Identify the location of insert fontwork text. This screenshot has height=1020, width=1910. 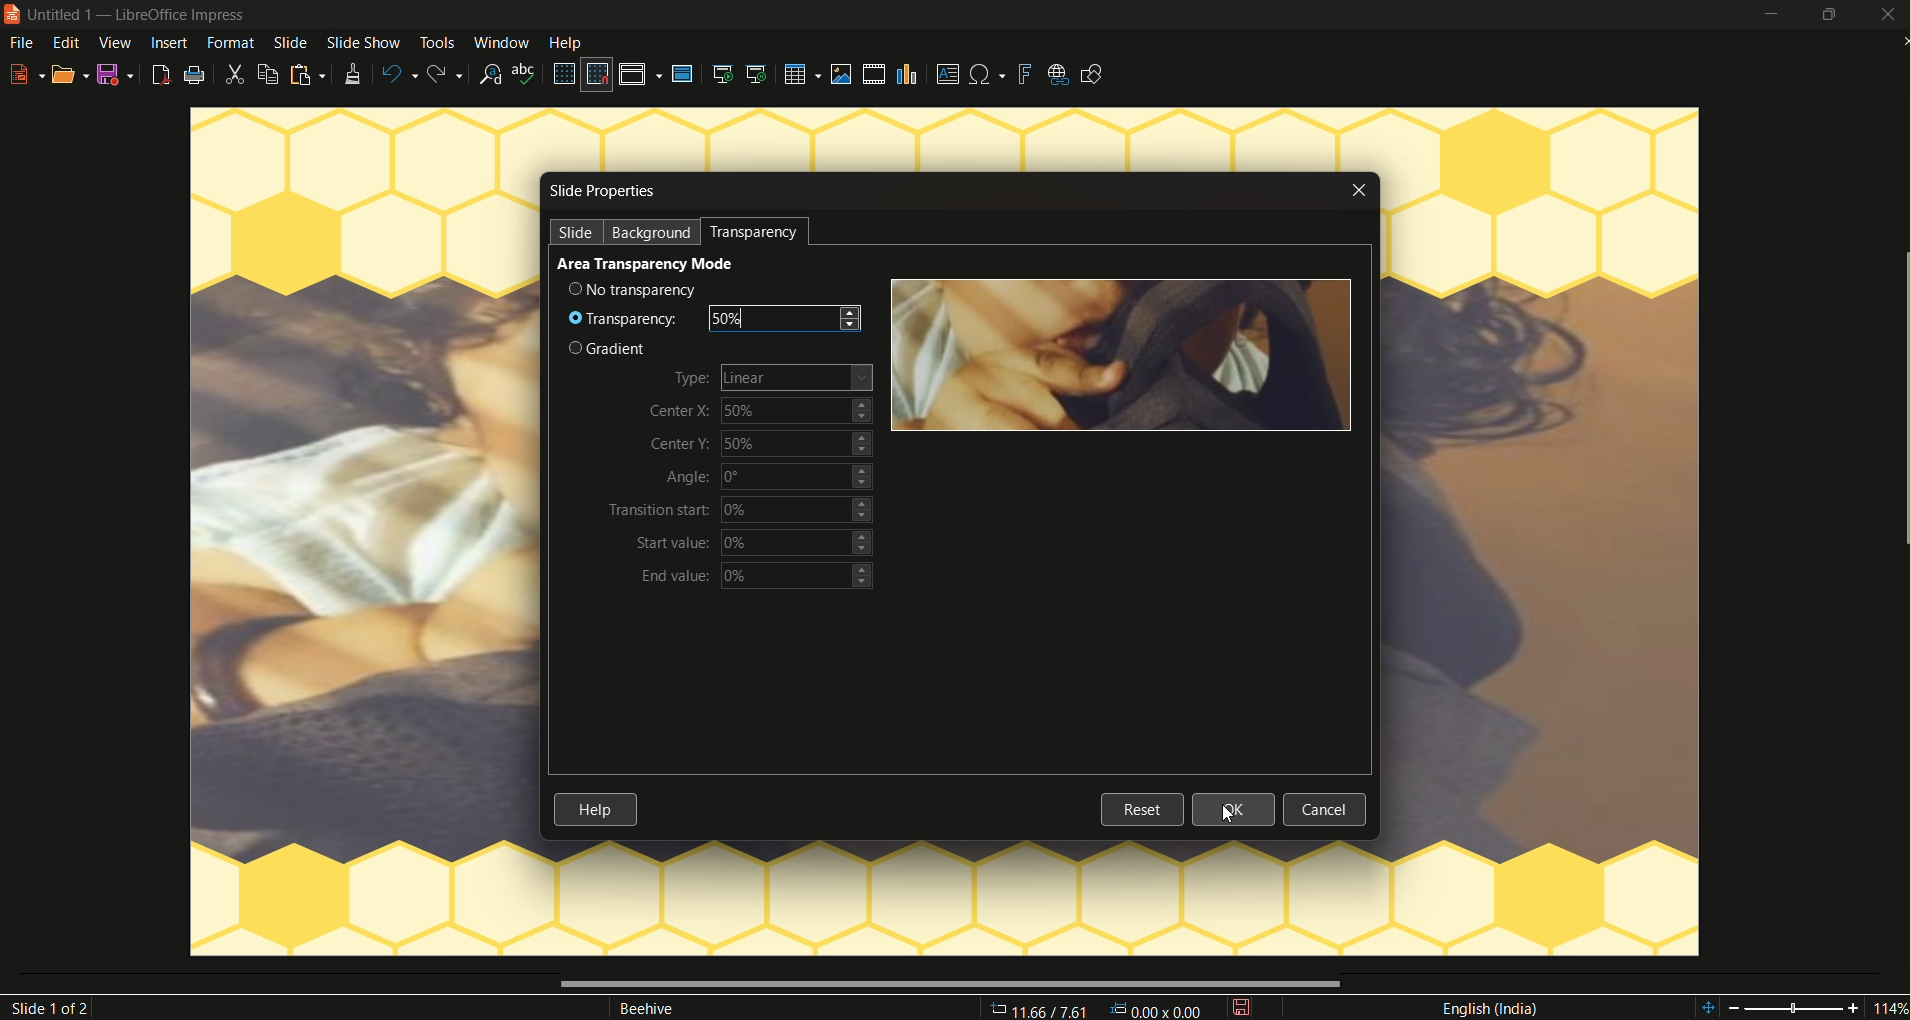
(1026, 75).